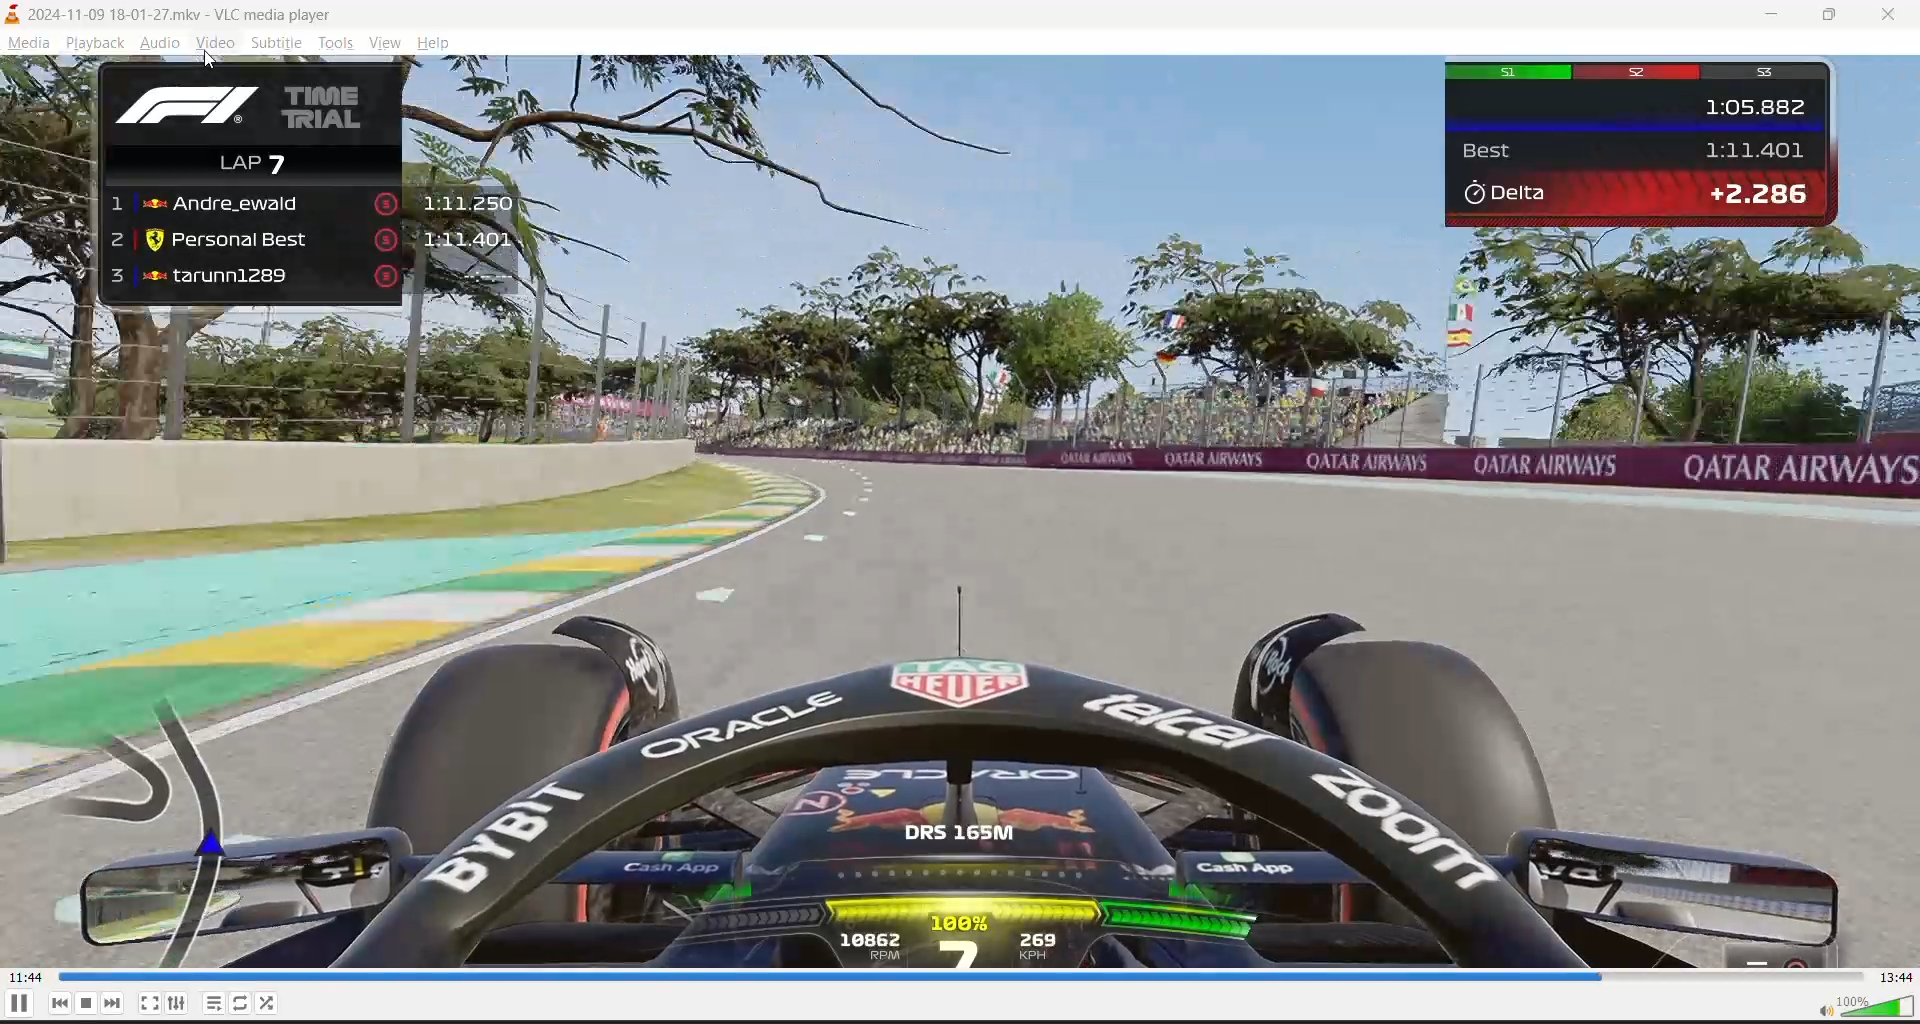 This screenshot has width=1920, height=1024. I want to click on stop, so click(89, 1004).